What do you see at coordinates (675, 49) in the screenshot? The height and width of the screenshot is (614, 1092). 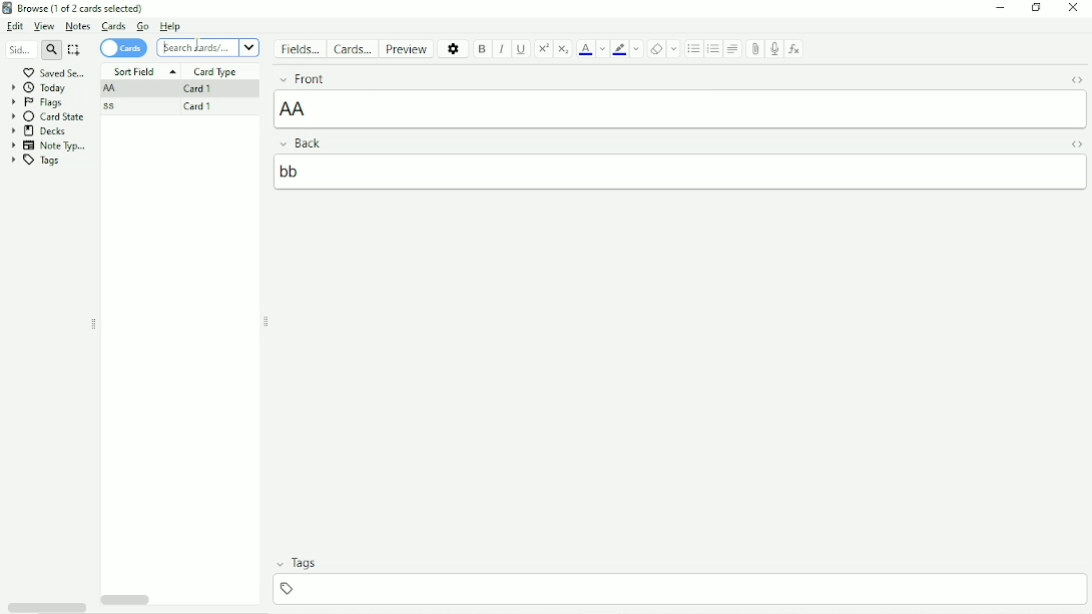 I see `Select formatting to remove` at bounding box center [675, 49].